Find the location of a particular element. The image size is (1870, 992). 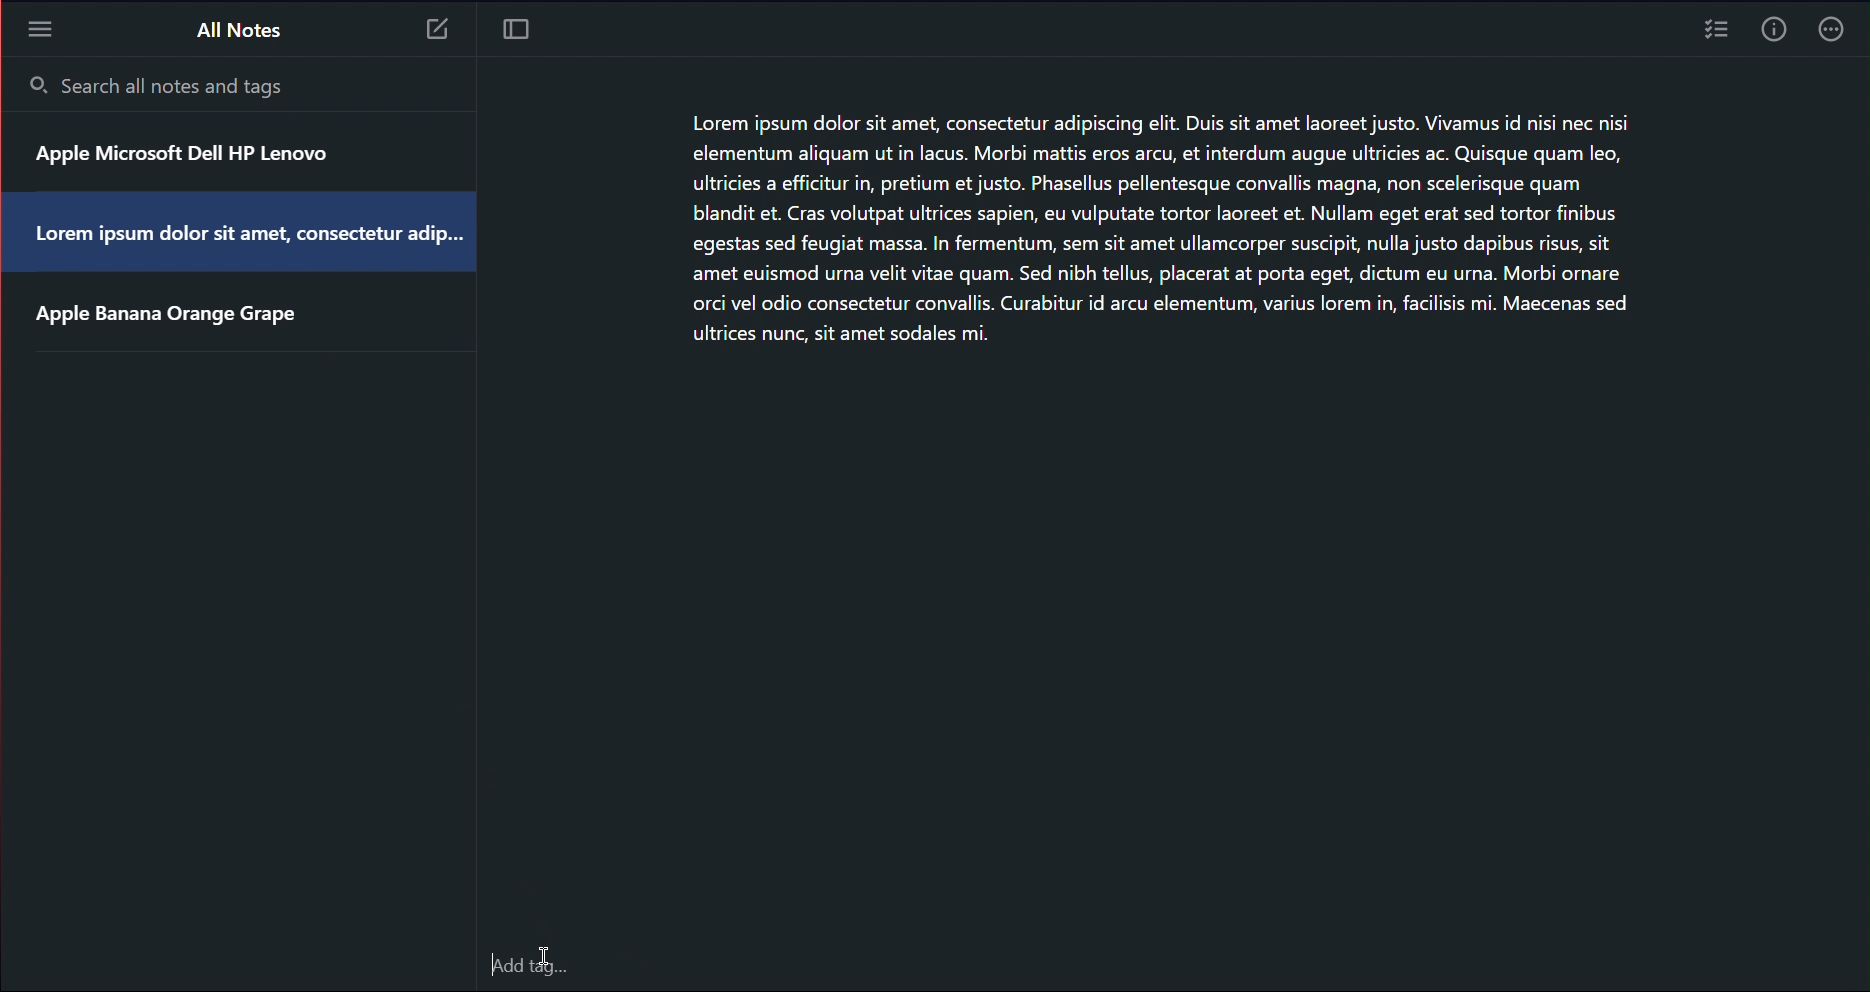

Note 3 is located at coordinates (440, 32).